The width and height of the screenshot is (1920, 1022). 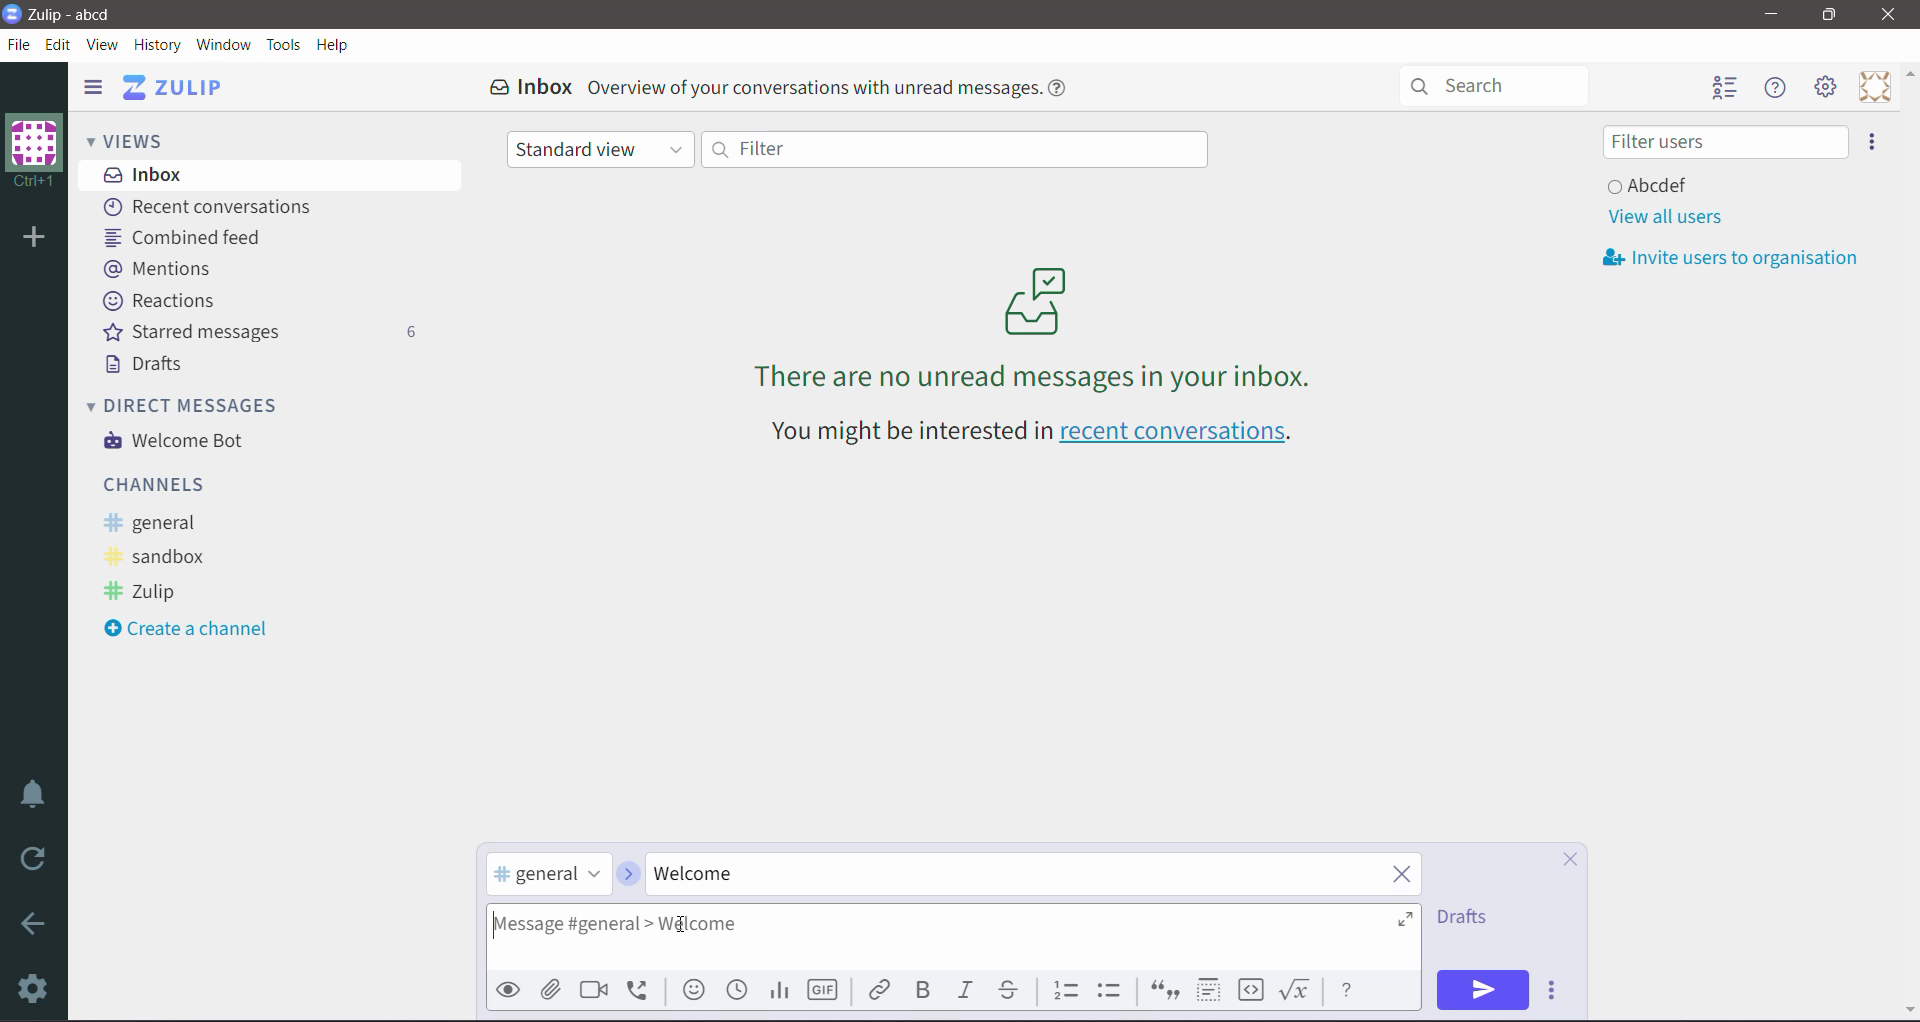 I want to click on Restore Down, so click(x=1829, y=15).